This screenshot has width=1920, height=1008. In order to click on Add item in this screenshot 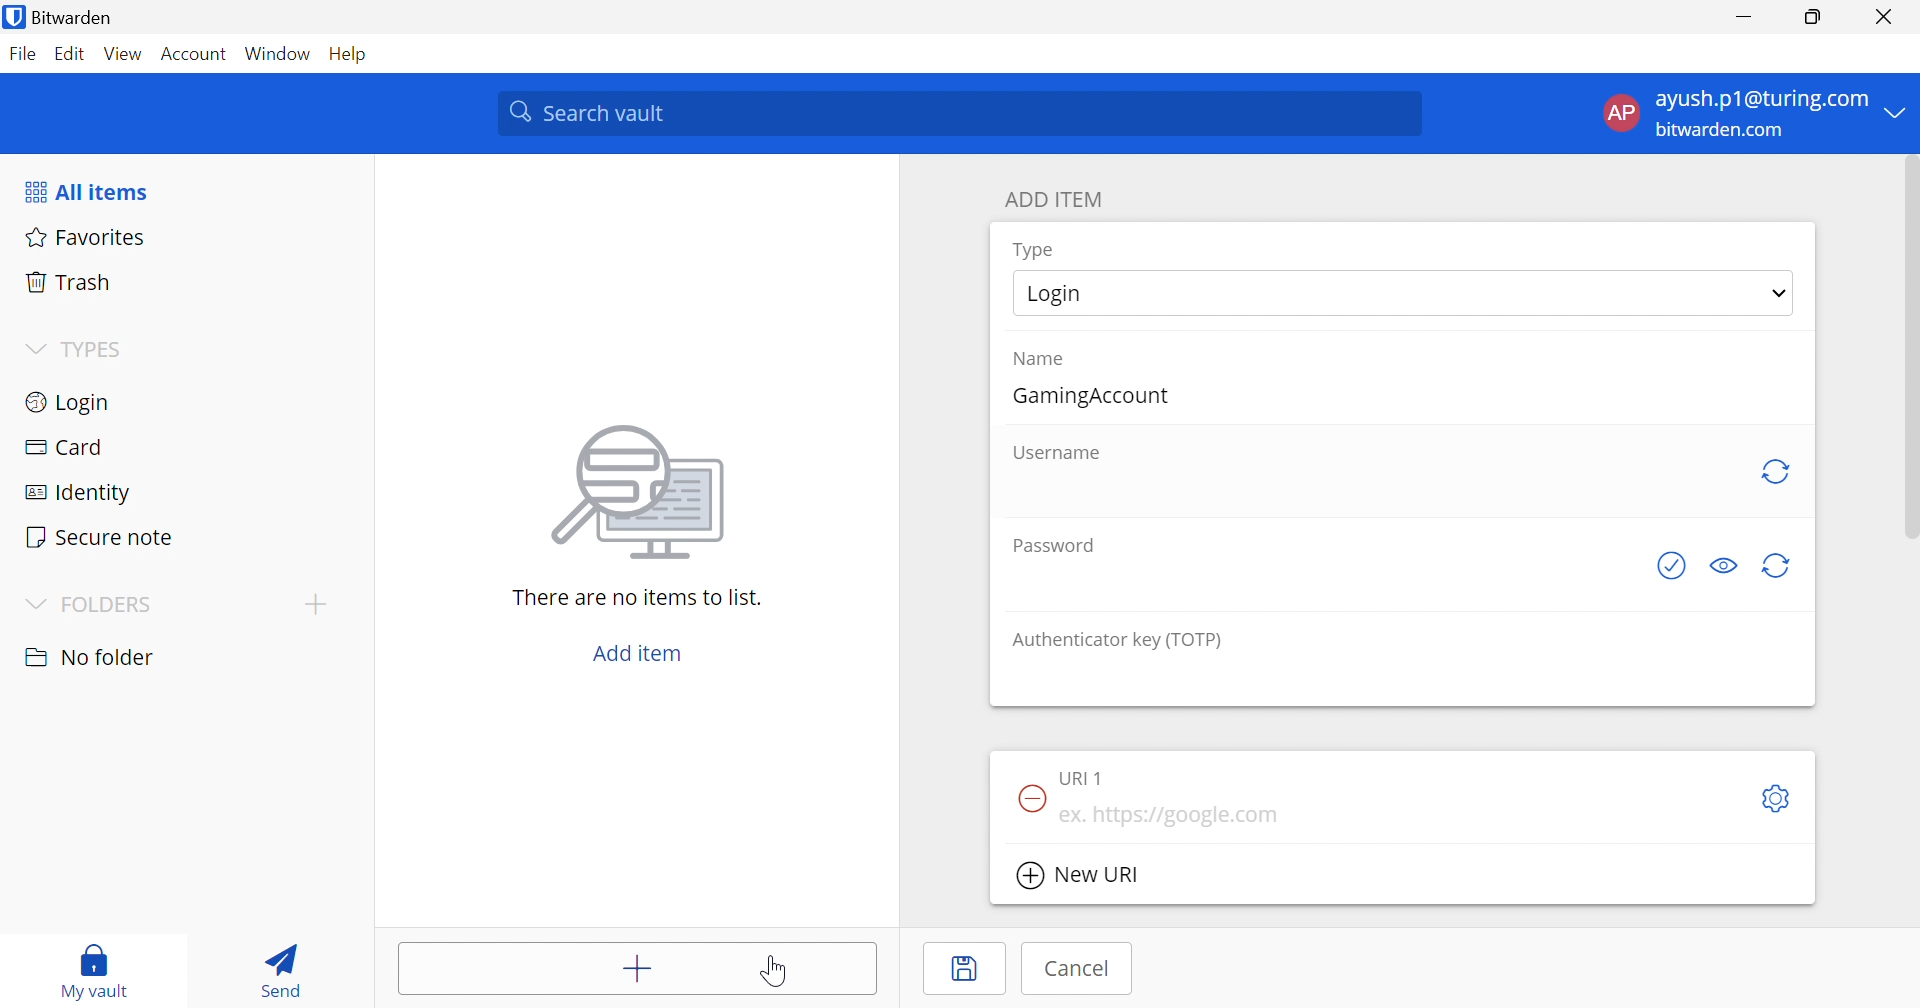, I will do `click(632, 652)`.